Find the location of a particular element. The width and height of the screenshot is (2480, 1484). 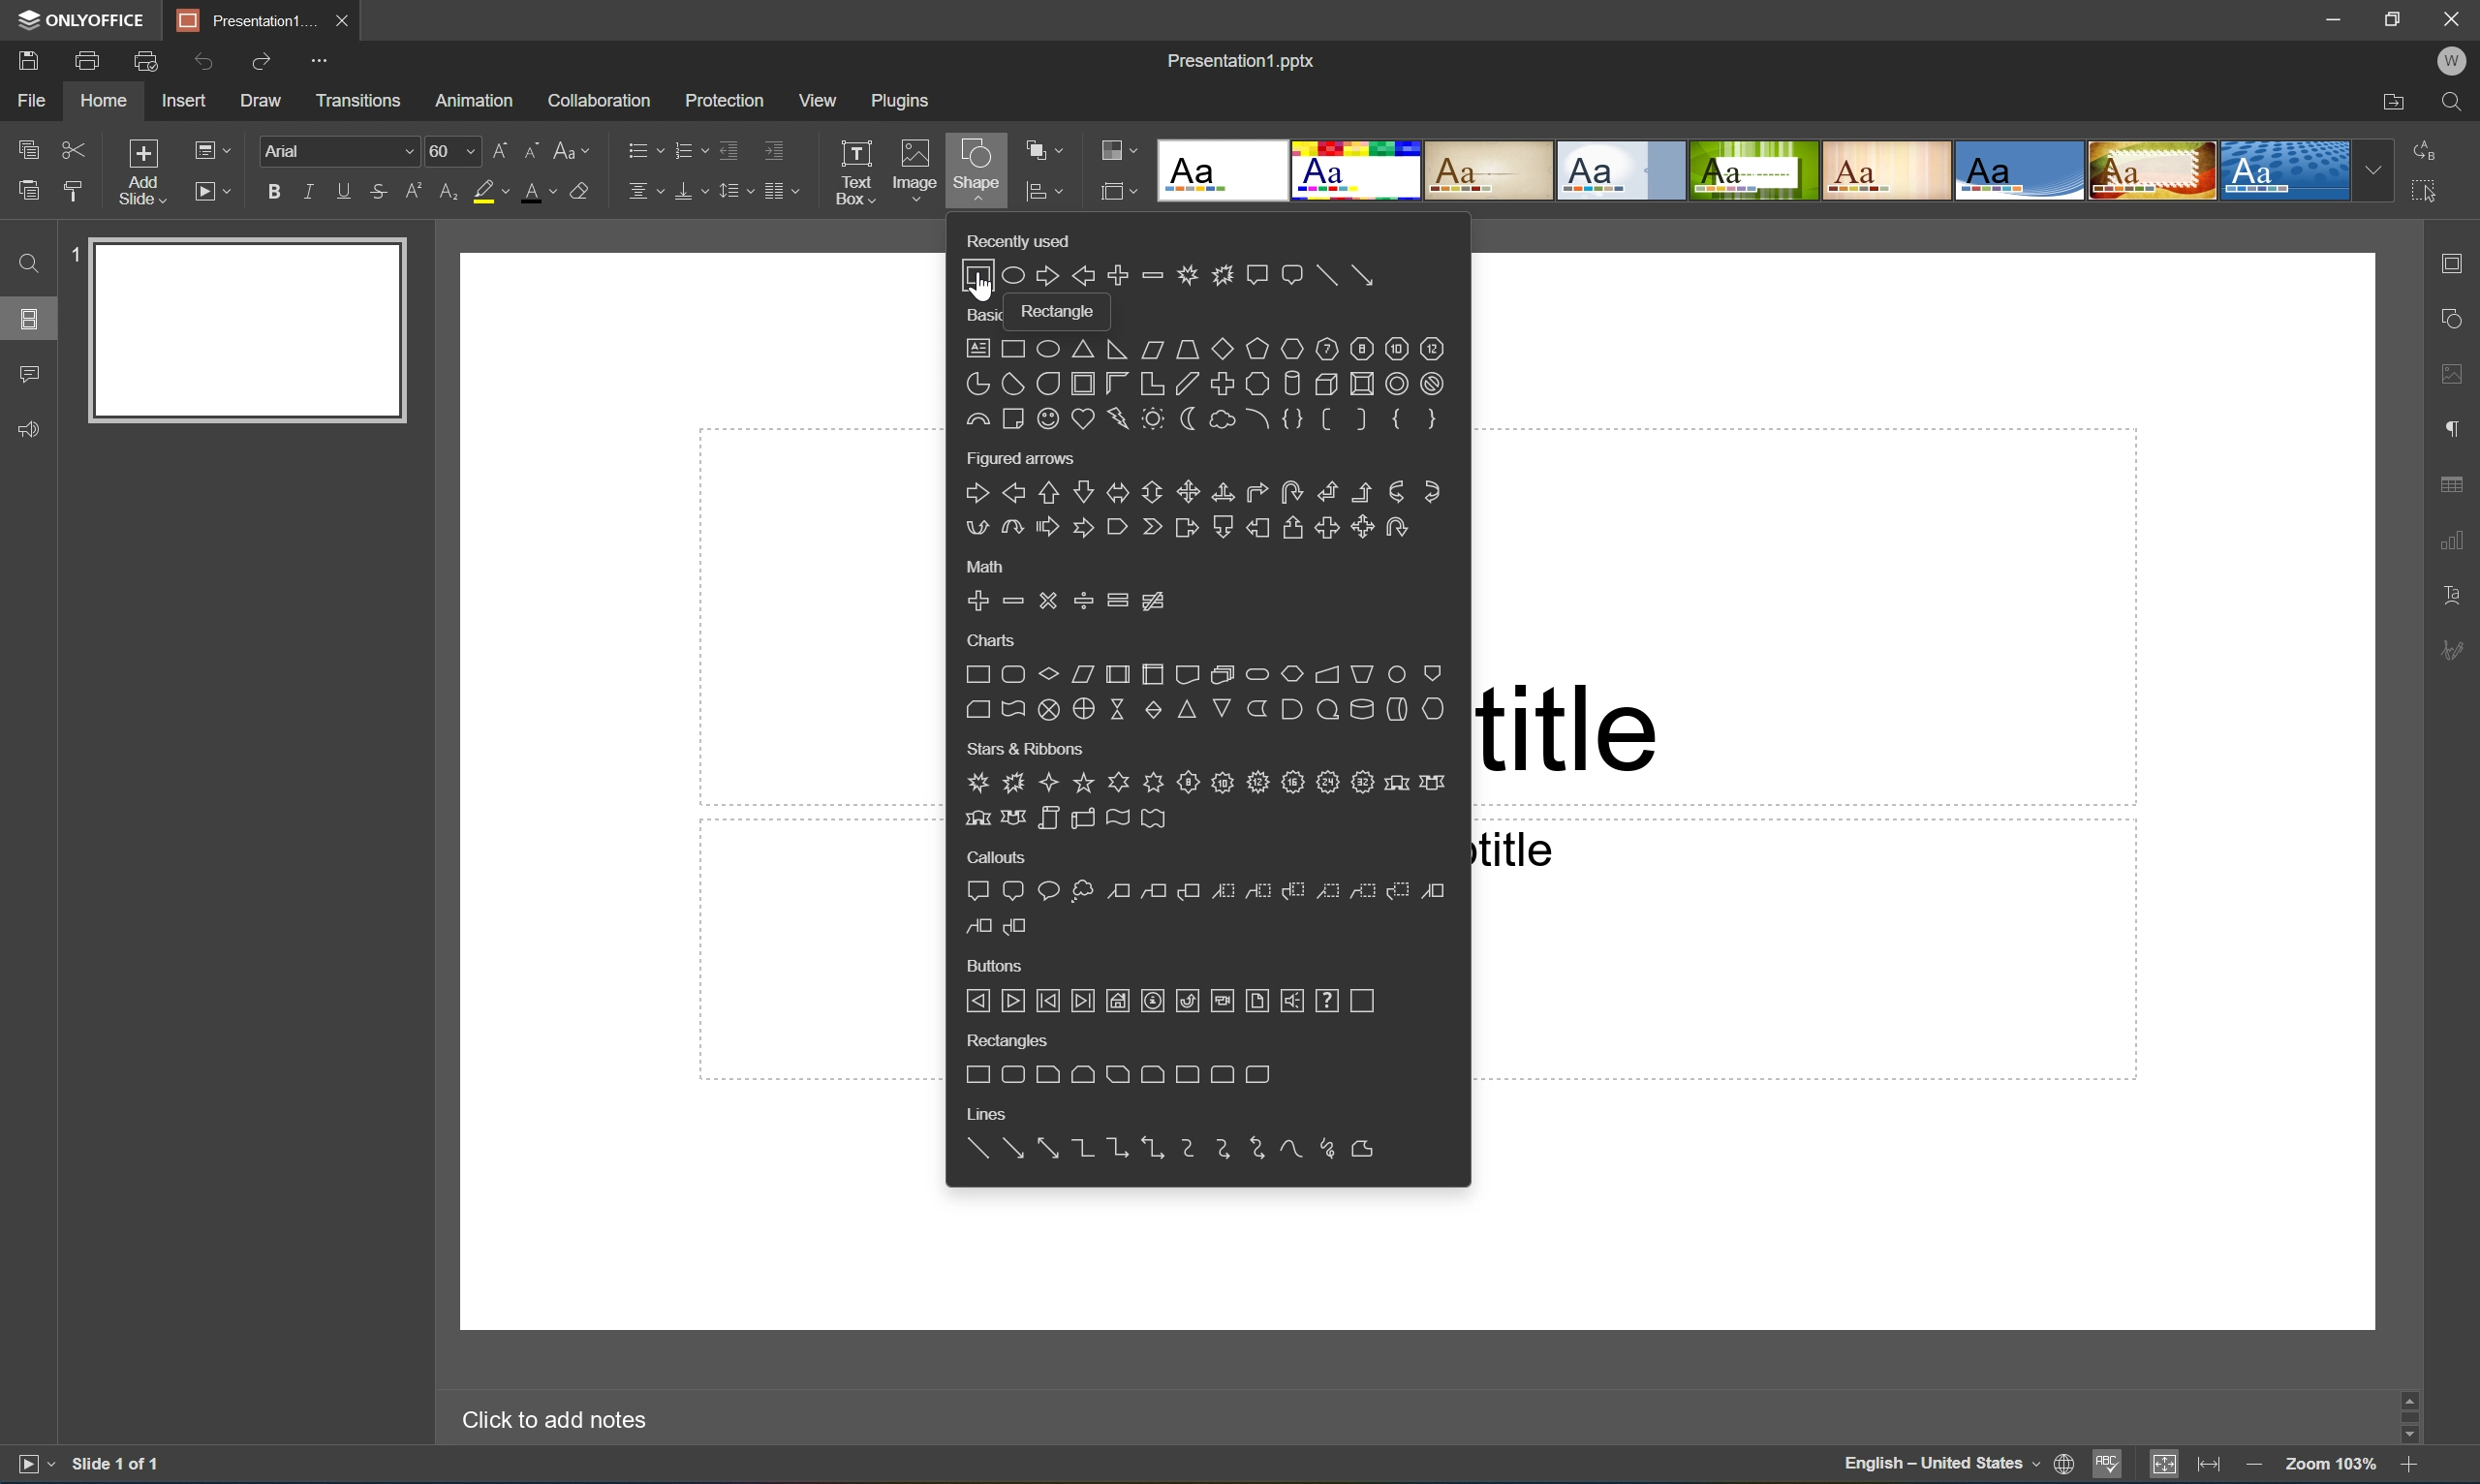

Customize quick access toolbar is located at coordinates (315, 59).